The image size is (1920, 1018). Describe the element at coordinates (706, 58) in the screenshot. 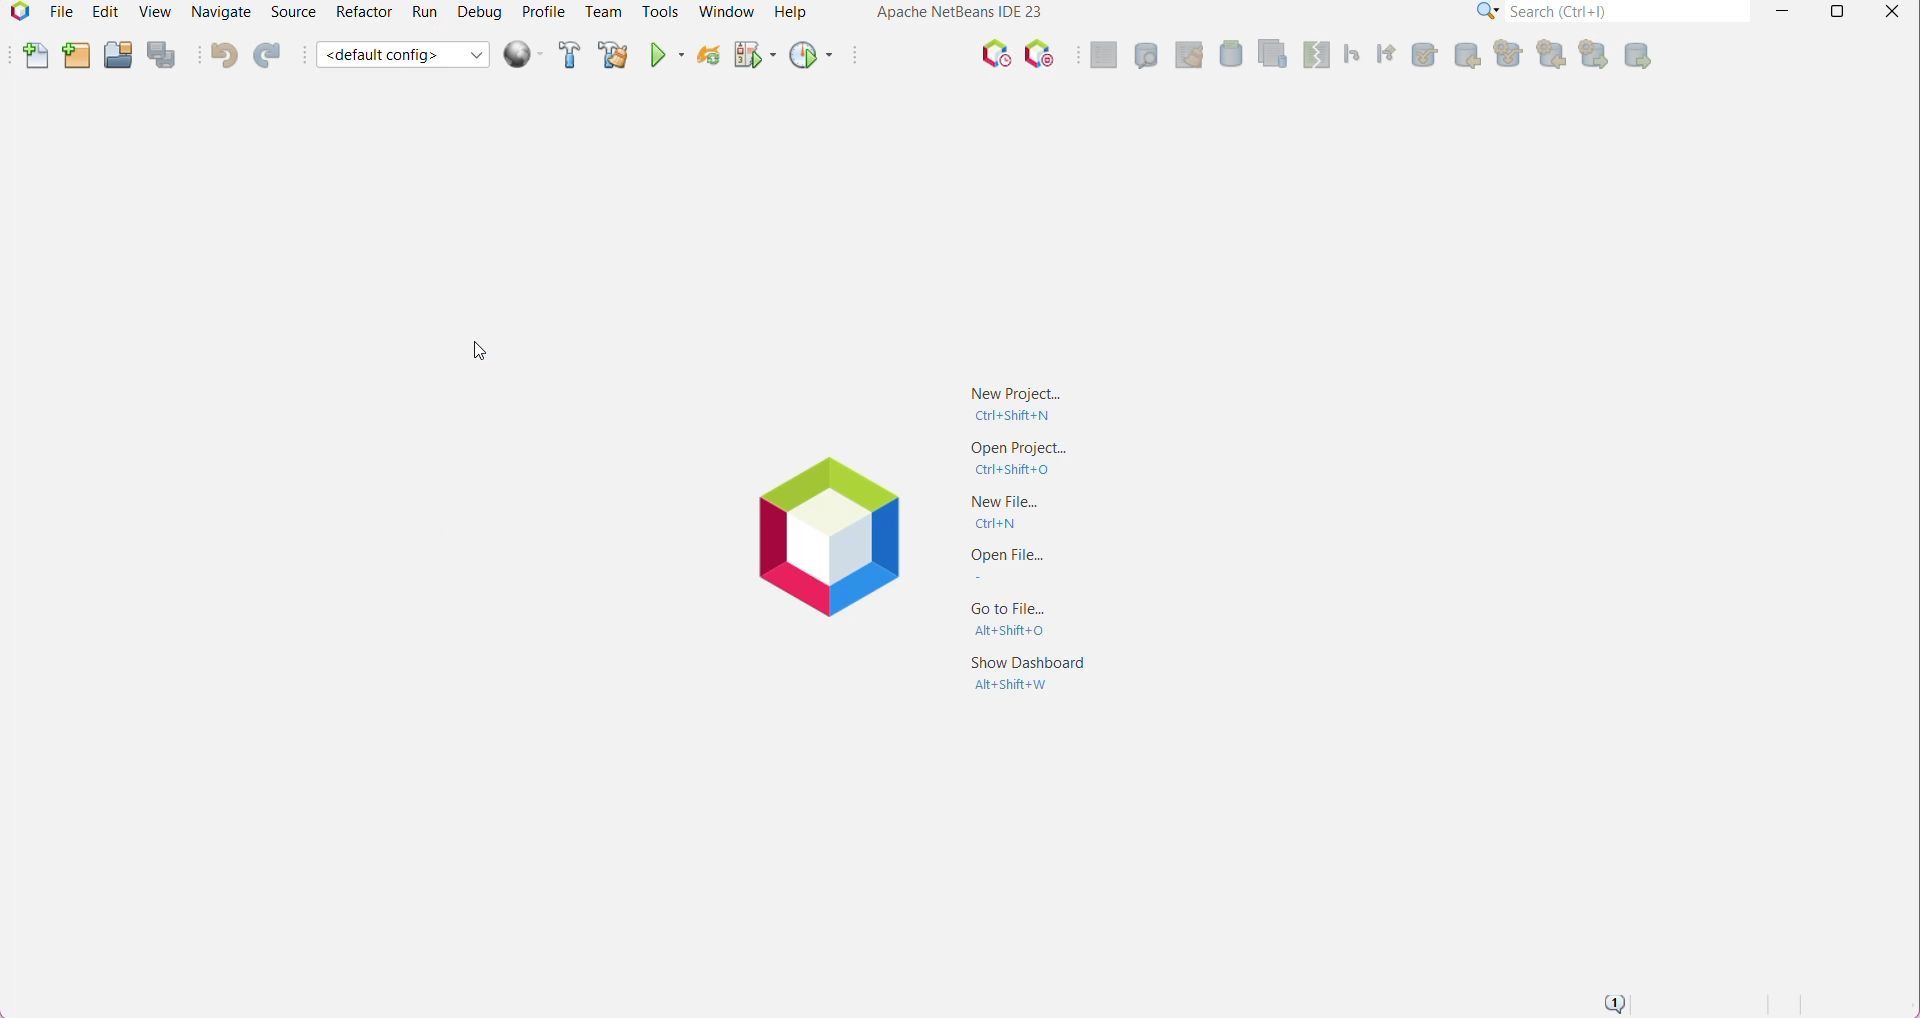

I see `Reload` at that location.